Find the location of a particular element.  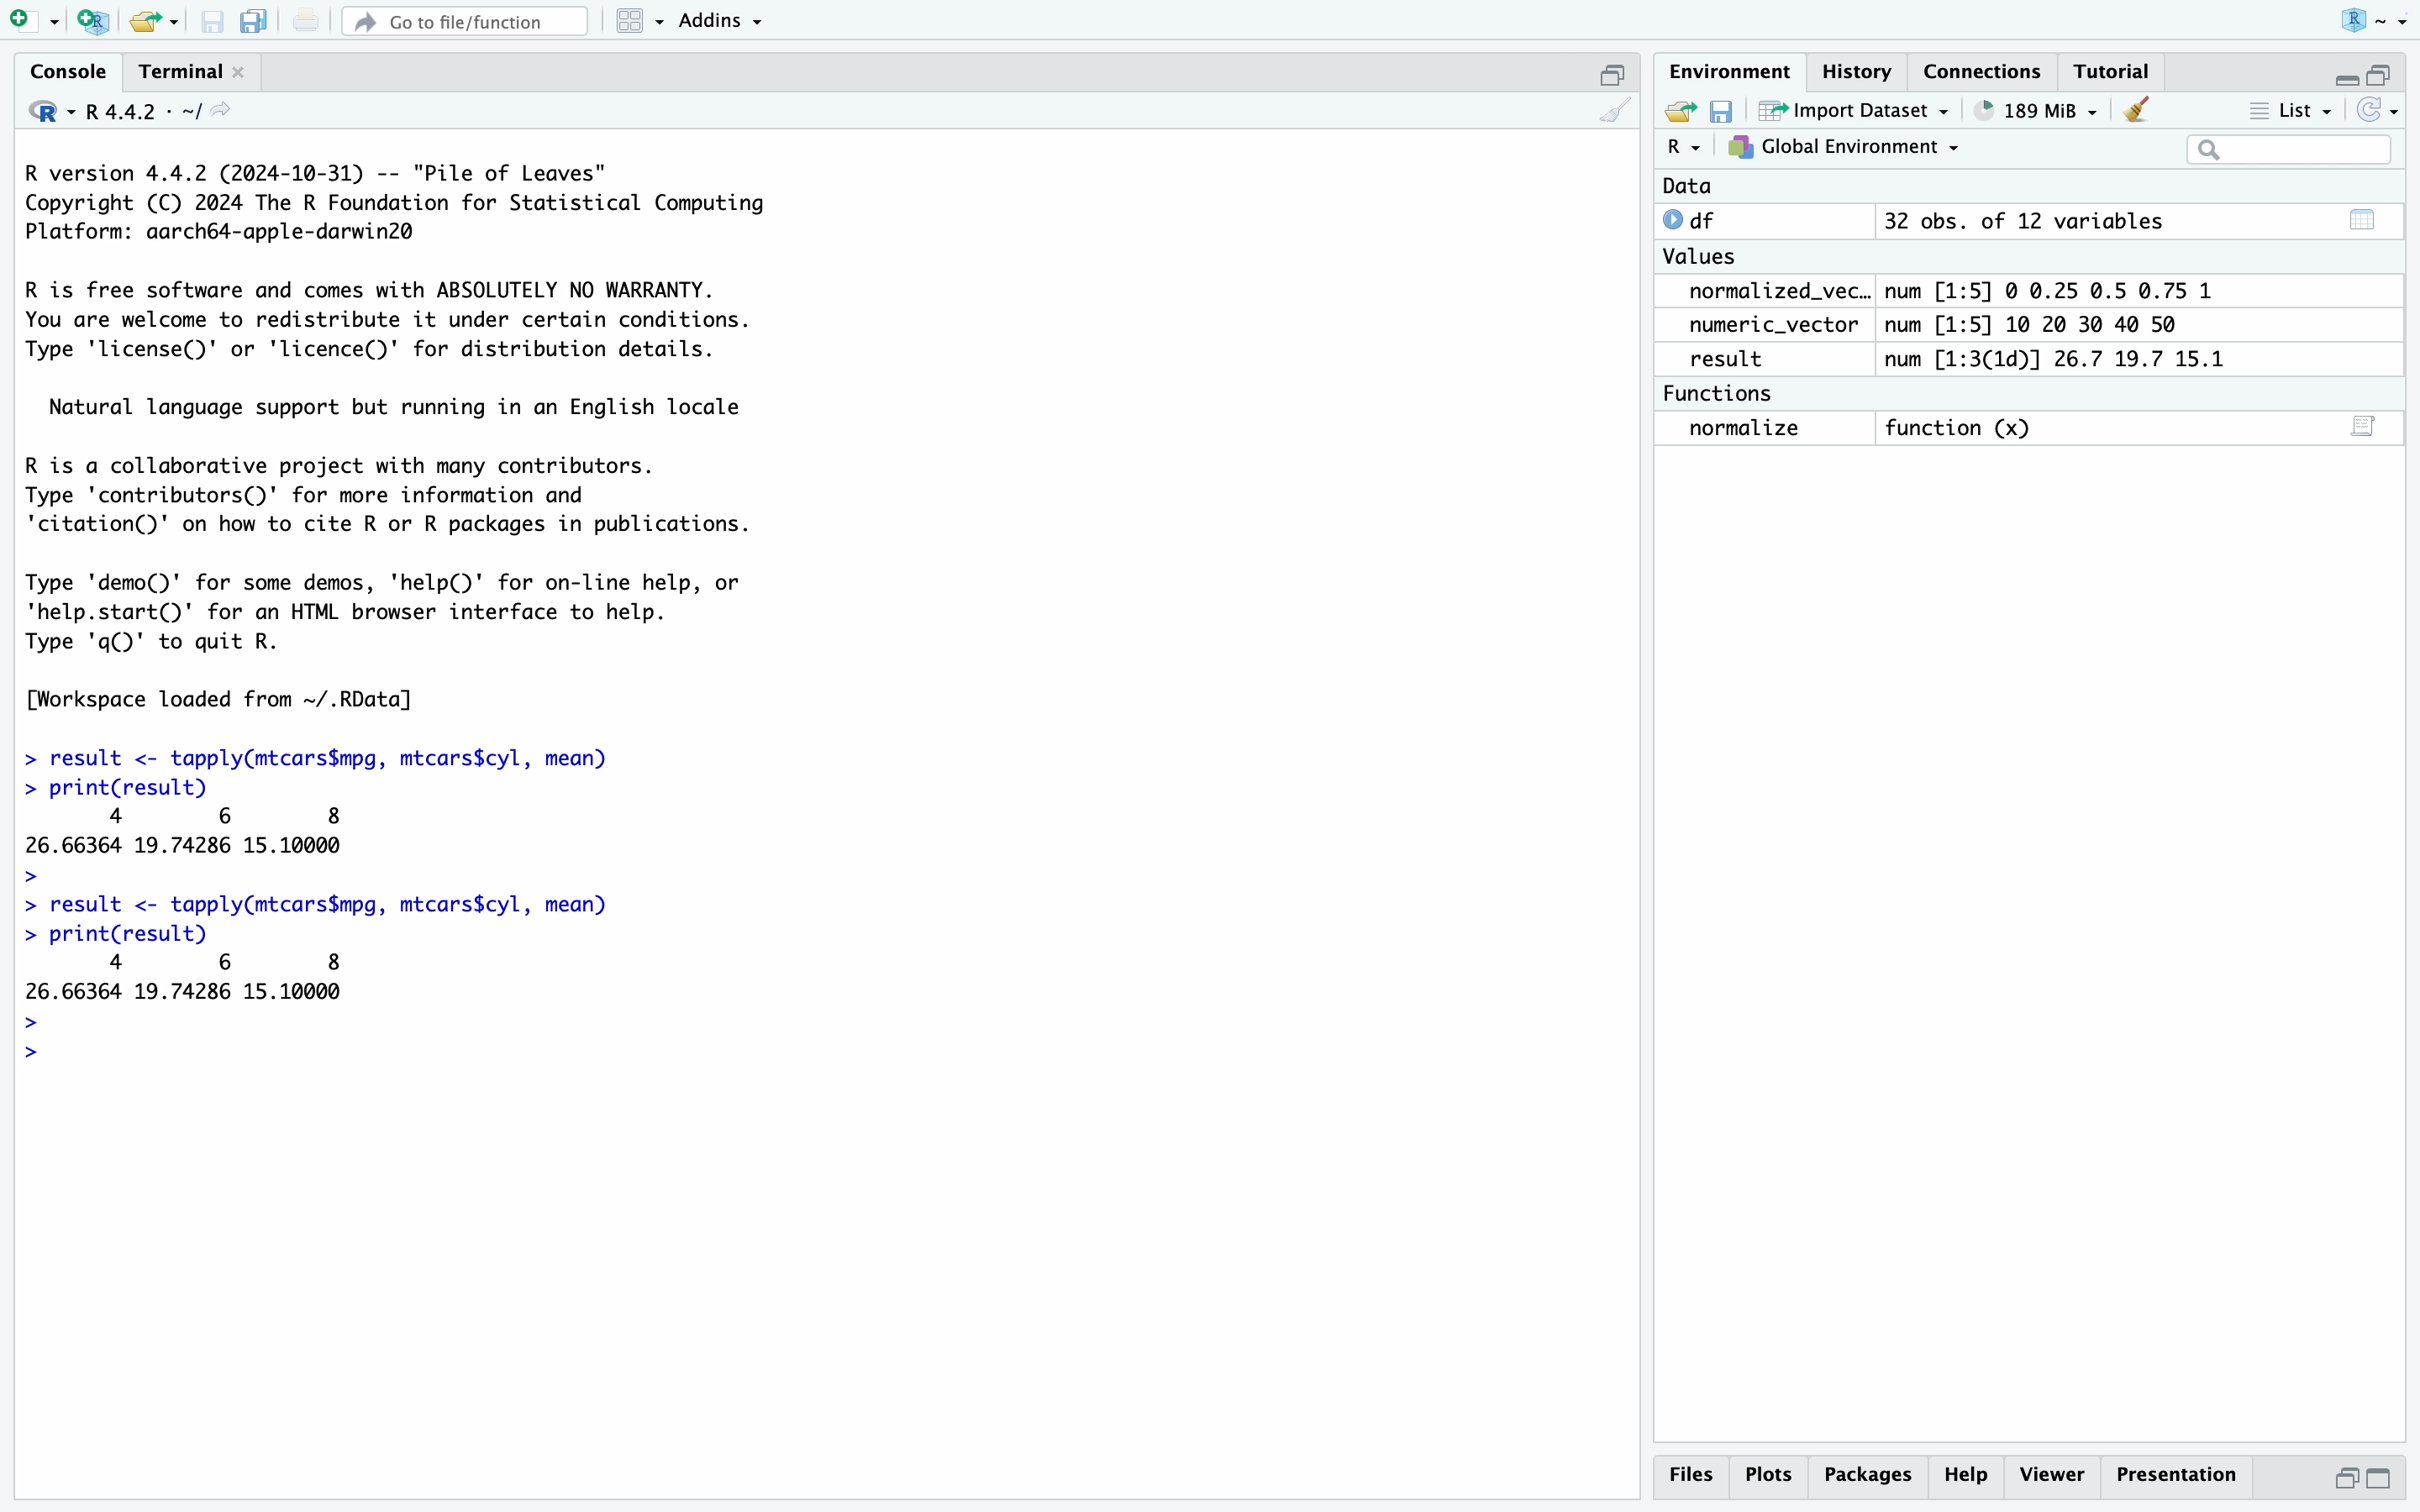

Open new file is located at coordinates (33, 21).